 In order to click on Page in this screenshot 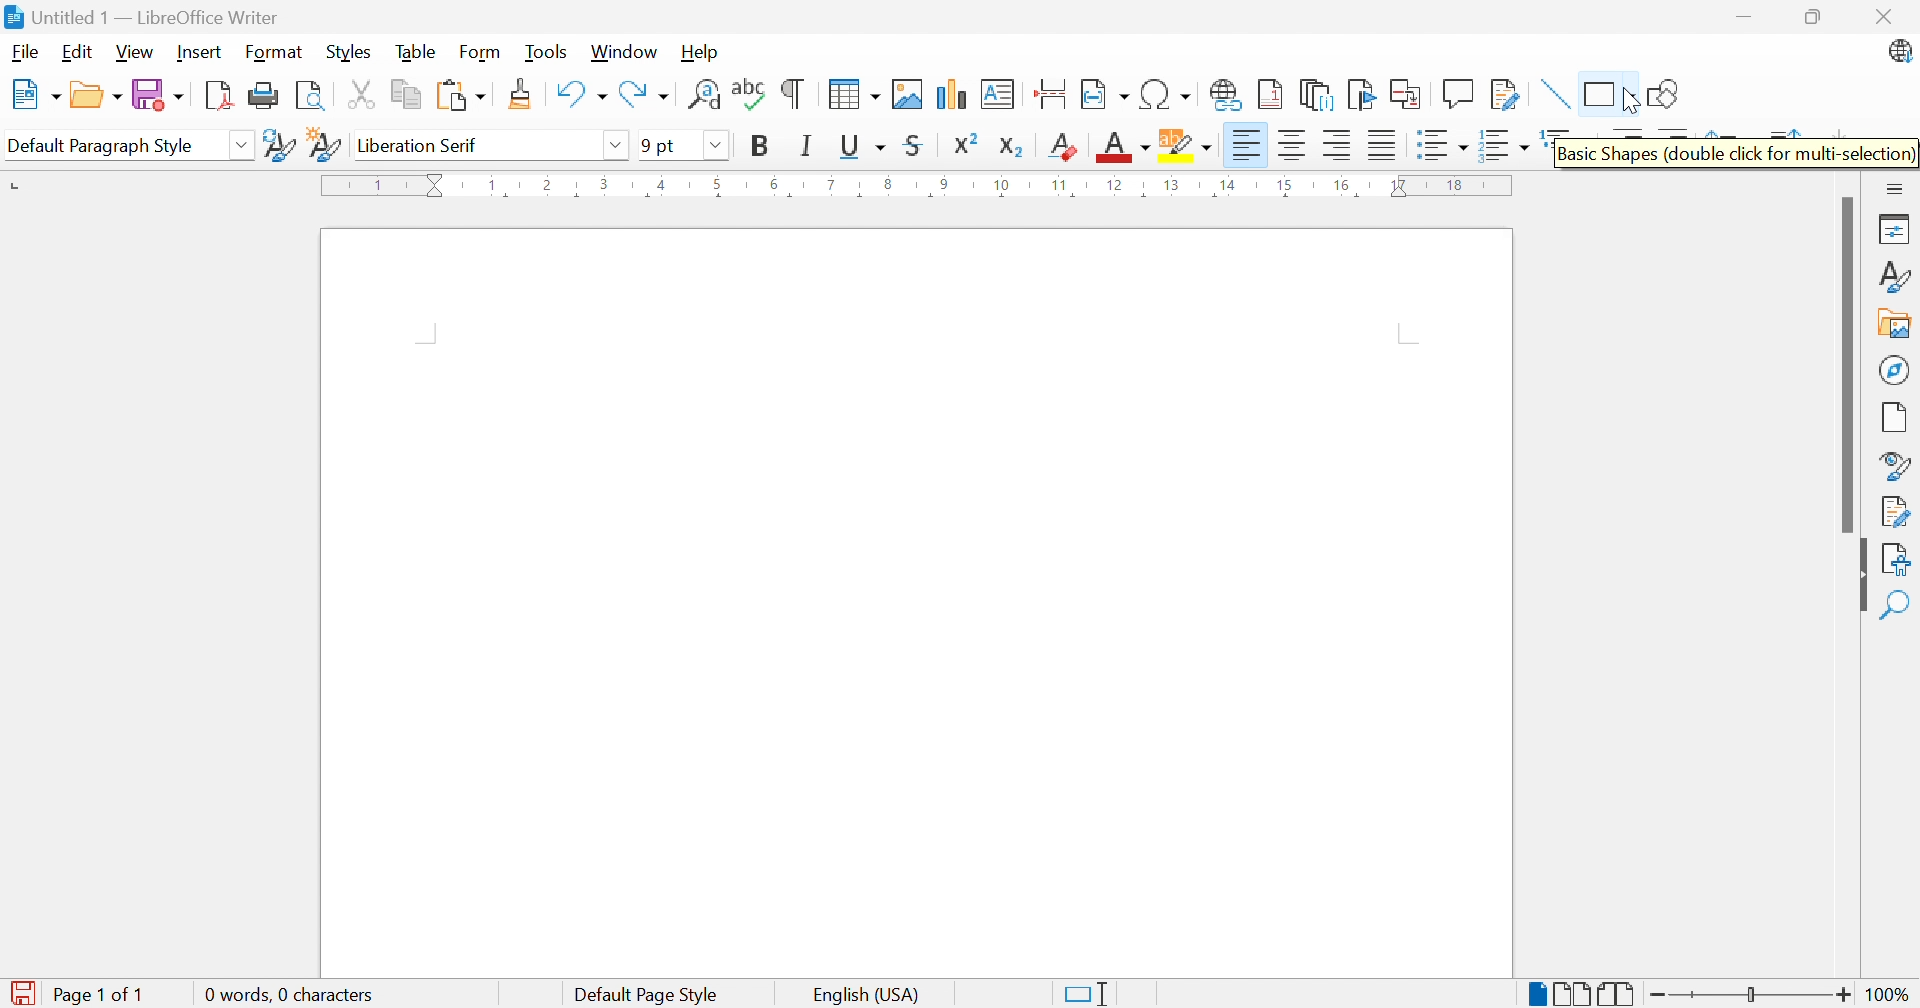, I will do `click(1895, 420)`.